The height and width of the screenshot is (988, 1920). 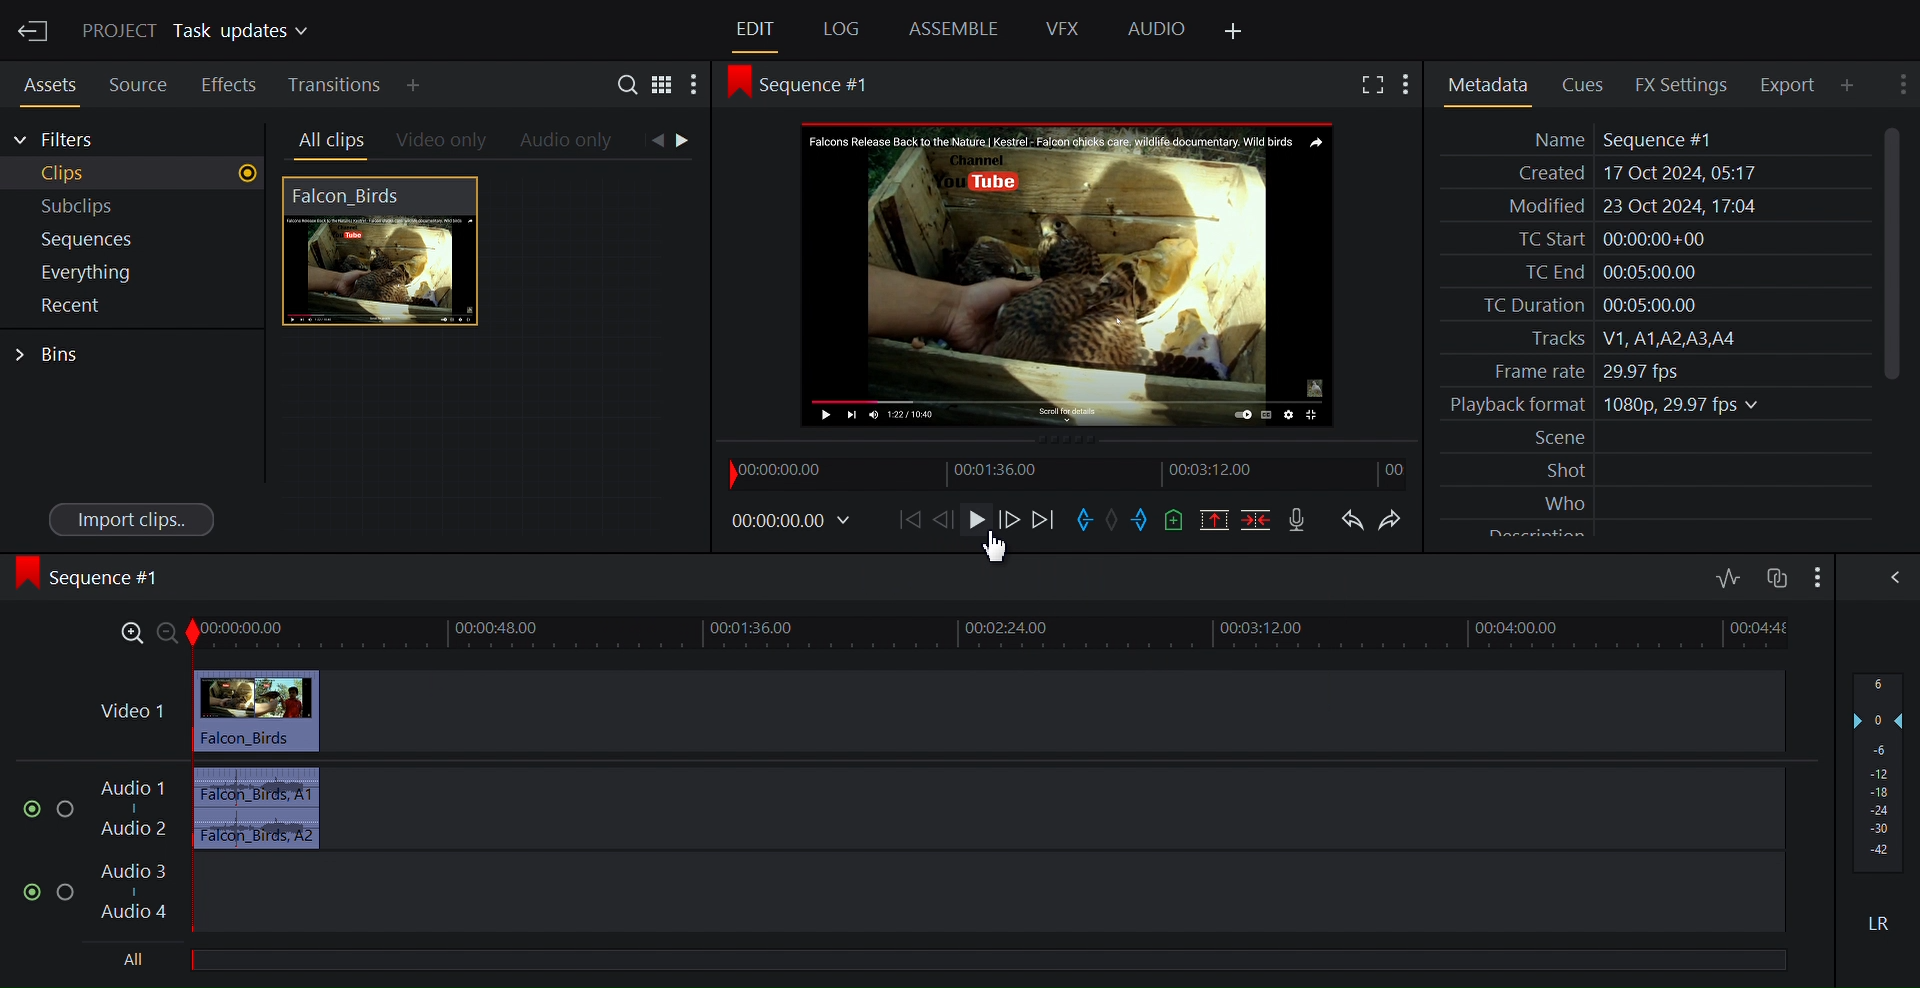 What do you see at coordinates (1729, 575) in the screenshot?
I see `Toggle audio levels editing` at bounding box center [1729, 575].